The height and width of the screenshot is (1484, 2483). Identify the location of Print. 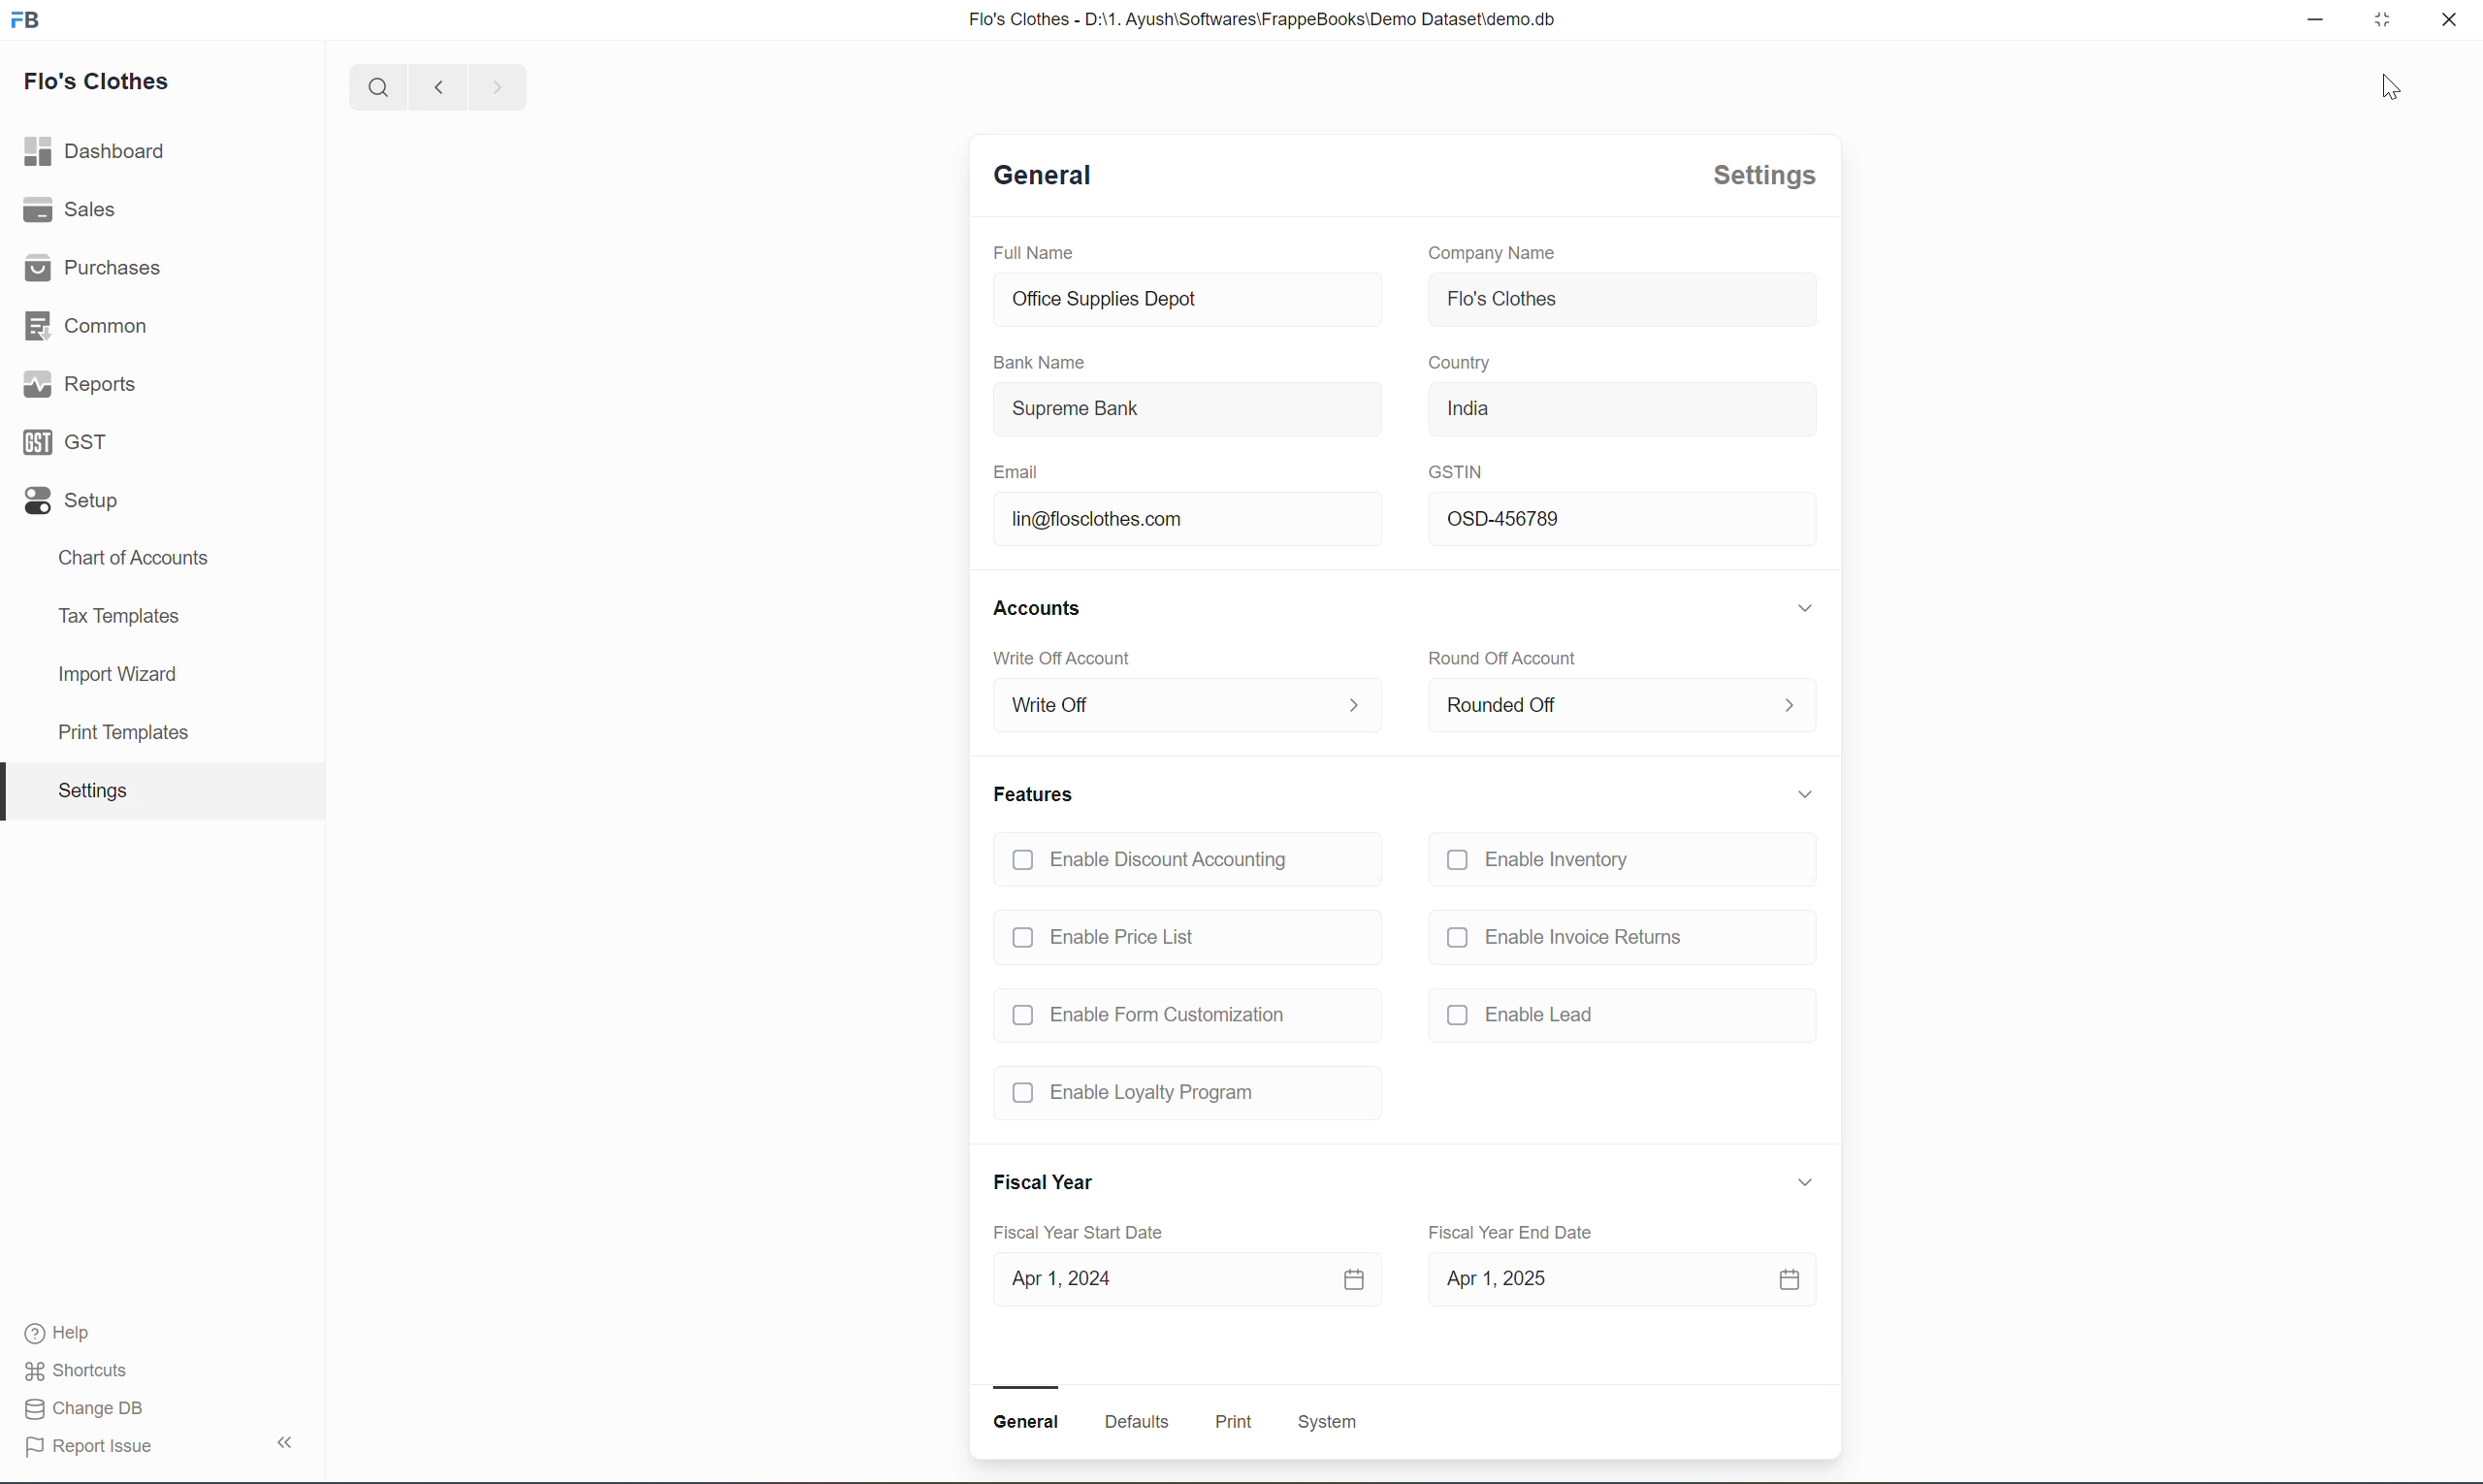
(1234, 1421).